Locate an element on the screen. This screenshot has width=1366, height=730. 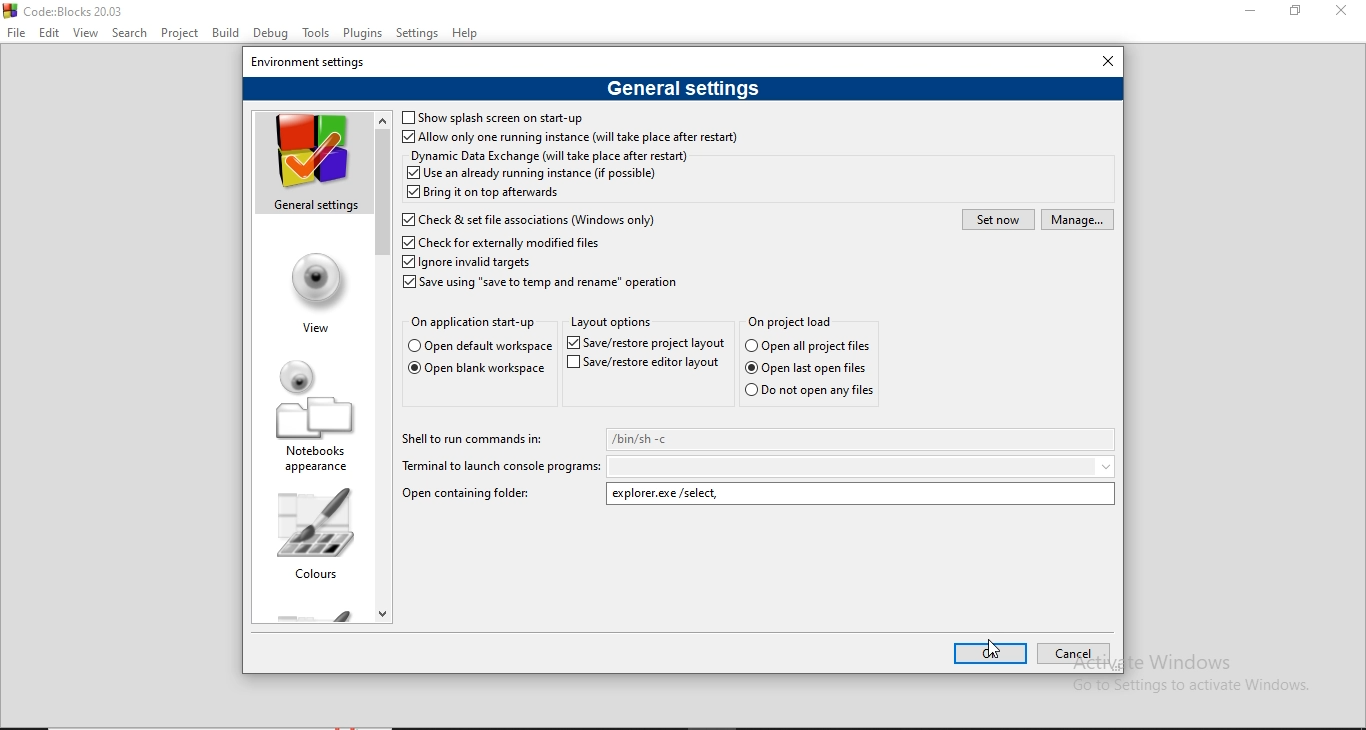
Search  is located at coordinates (129, 32).